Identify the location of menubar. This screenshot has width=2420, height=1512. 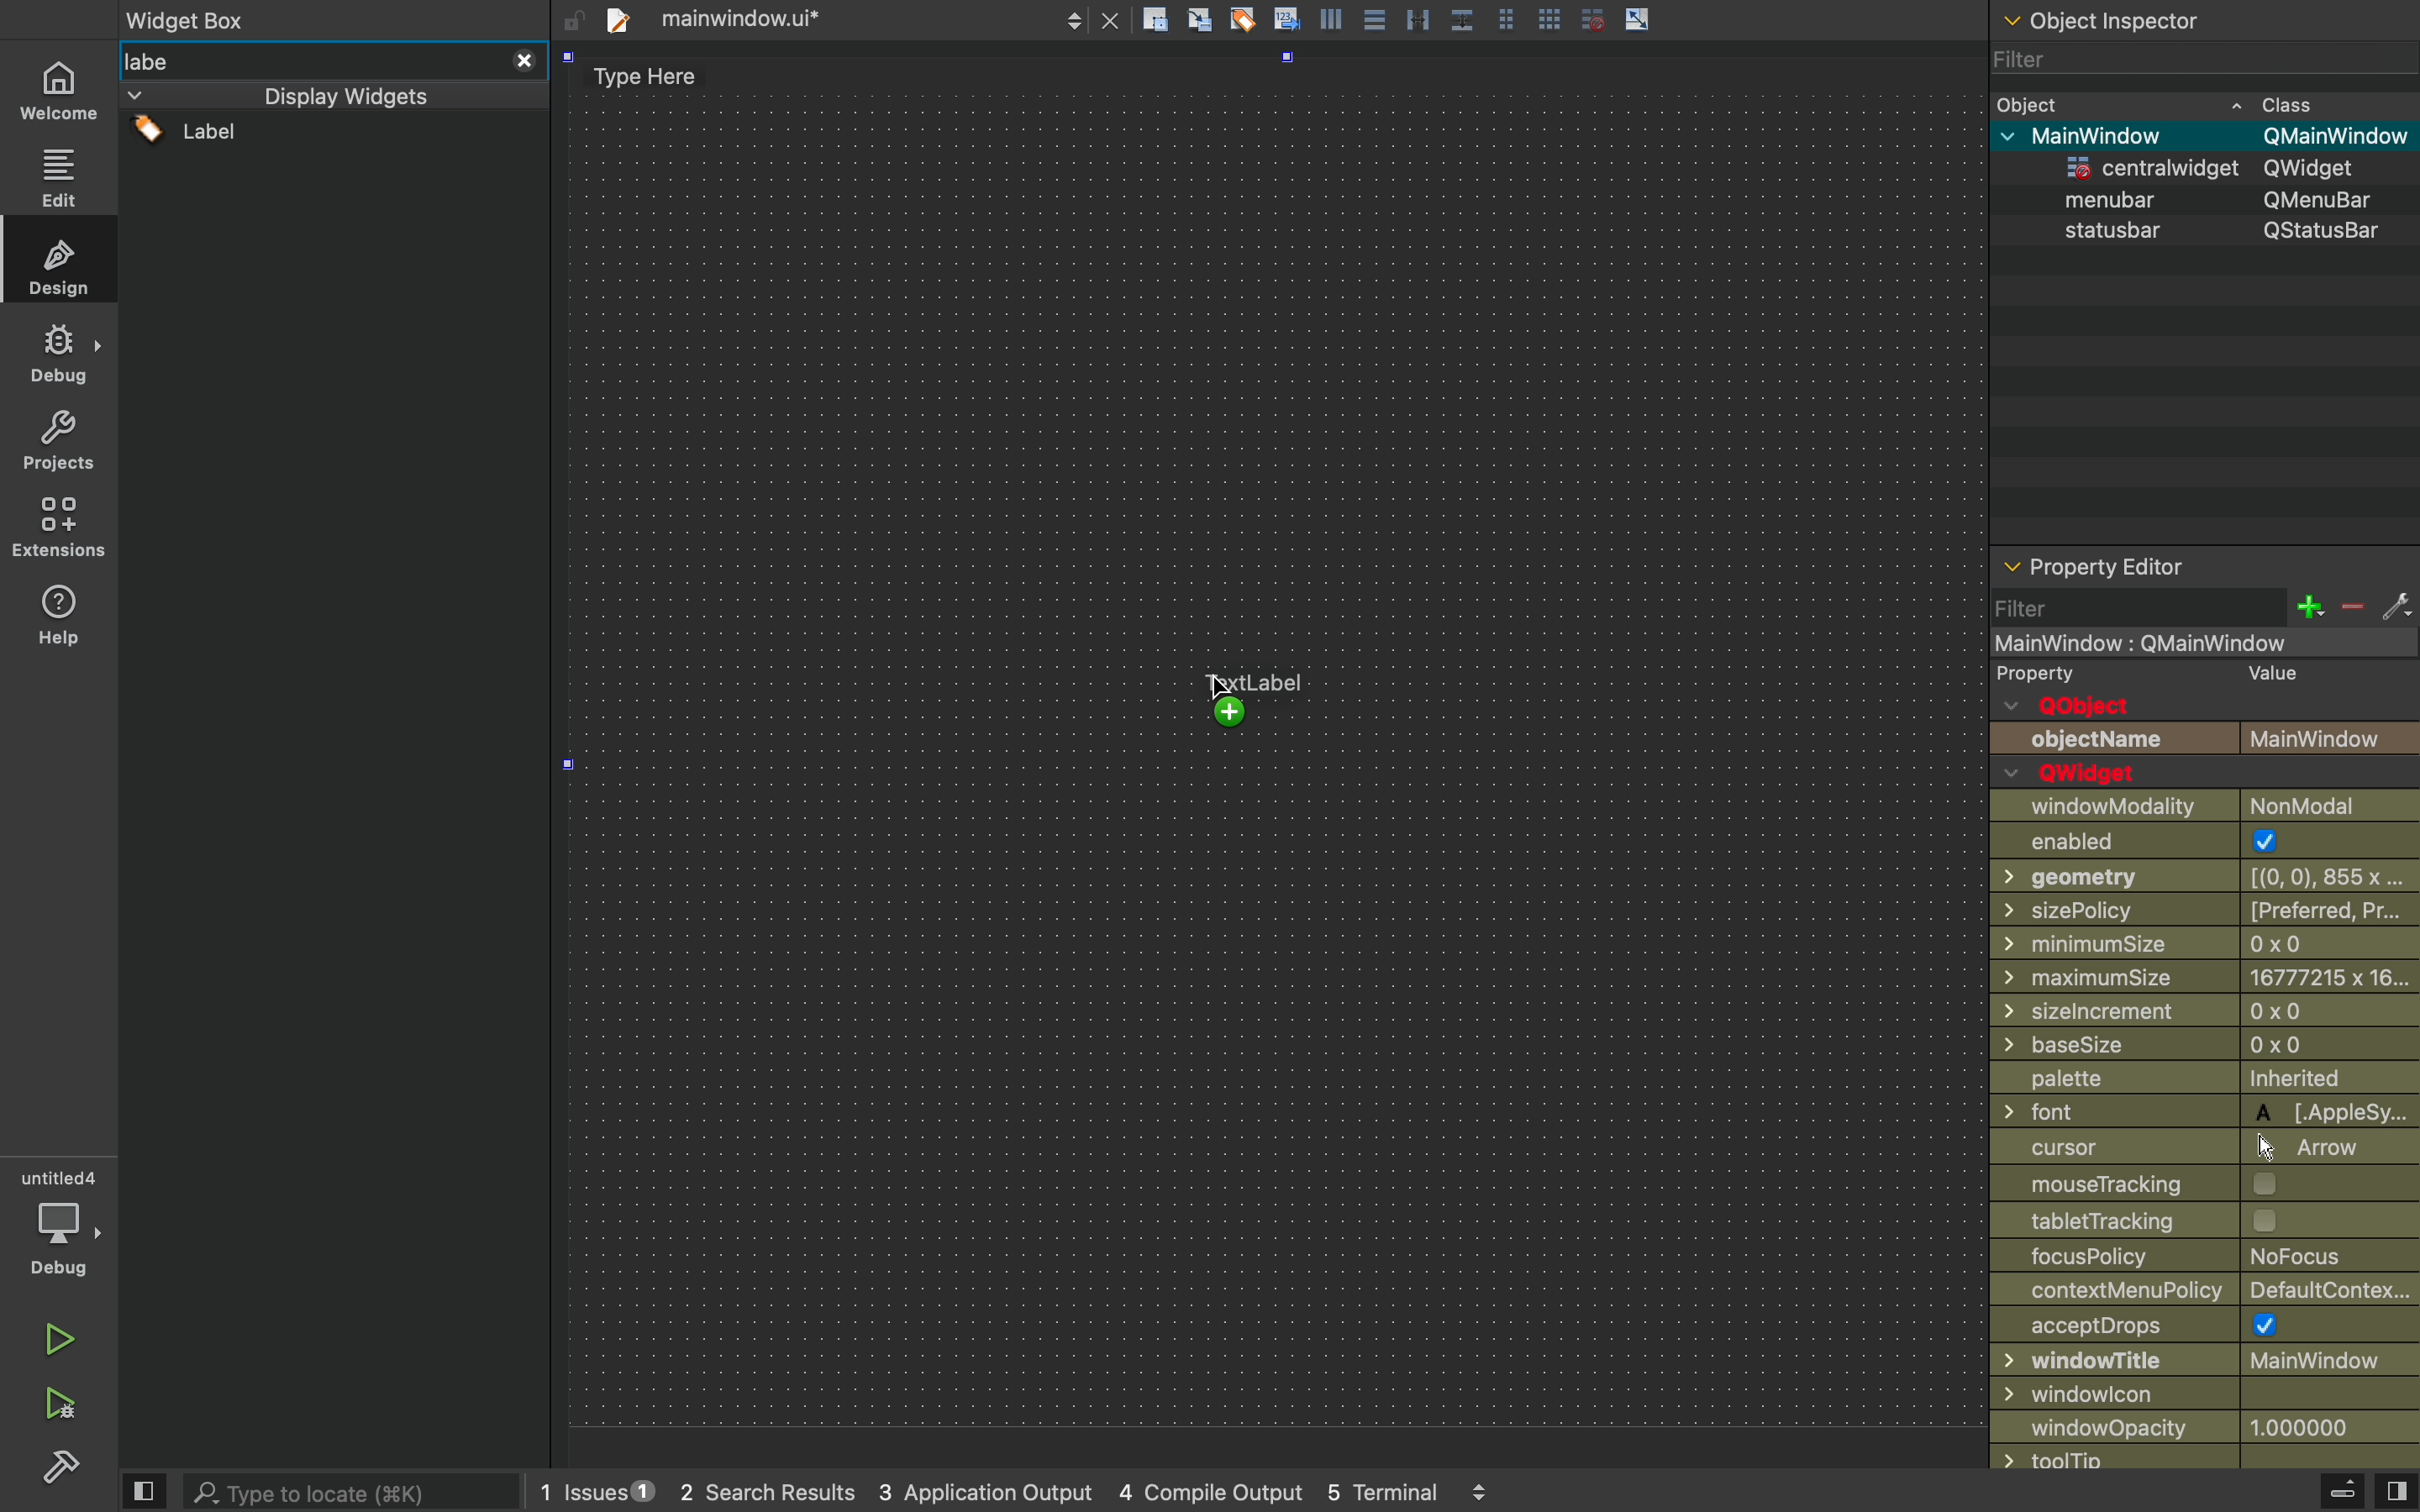
(2221, 200).